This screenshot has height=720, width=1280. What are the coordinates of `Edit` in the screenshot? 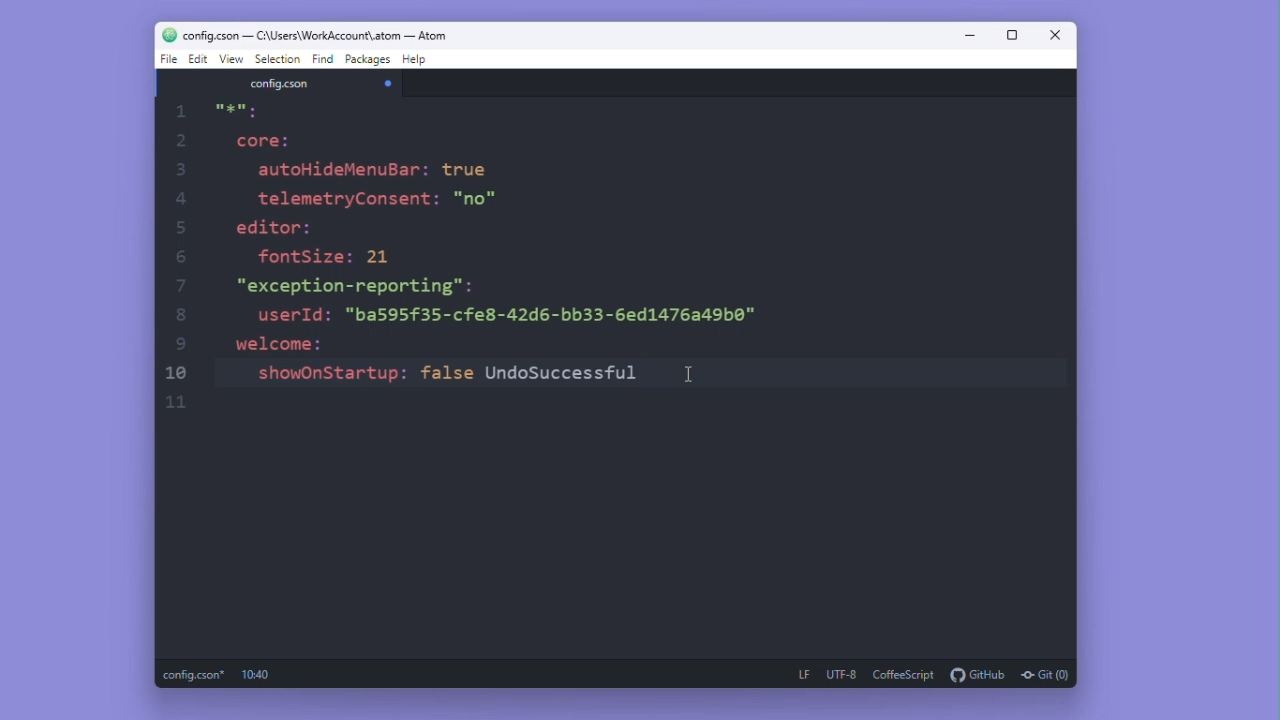 It's located at (198, 59).